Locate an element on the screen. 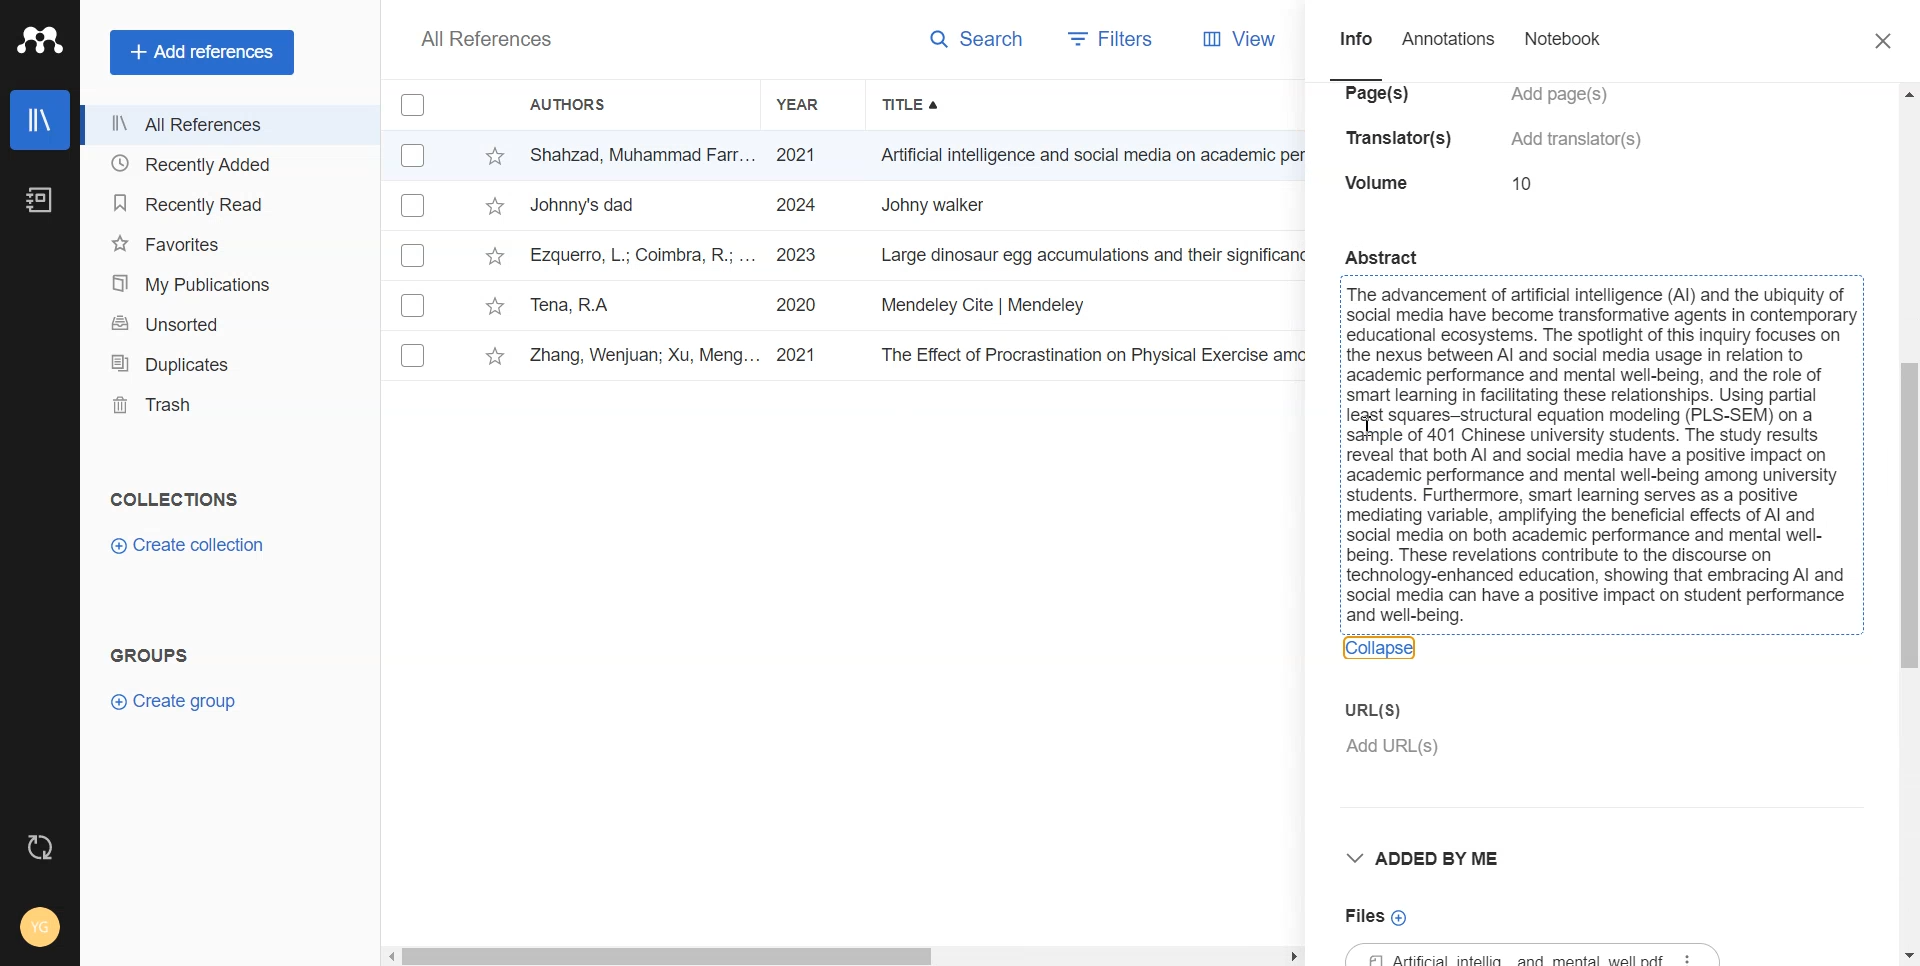 Image resolution: width=1920 pixels, height=966 pixels. Checkmarks is located at coordinates (413, 257).